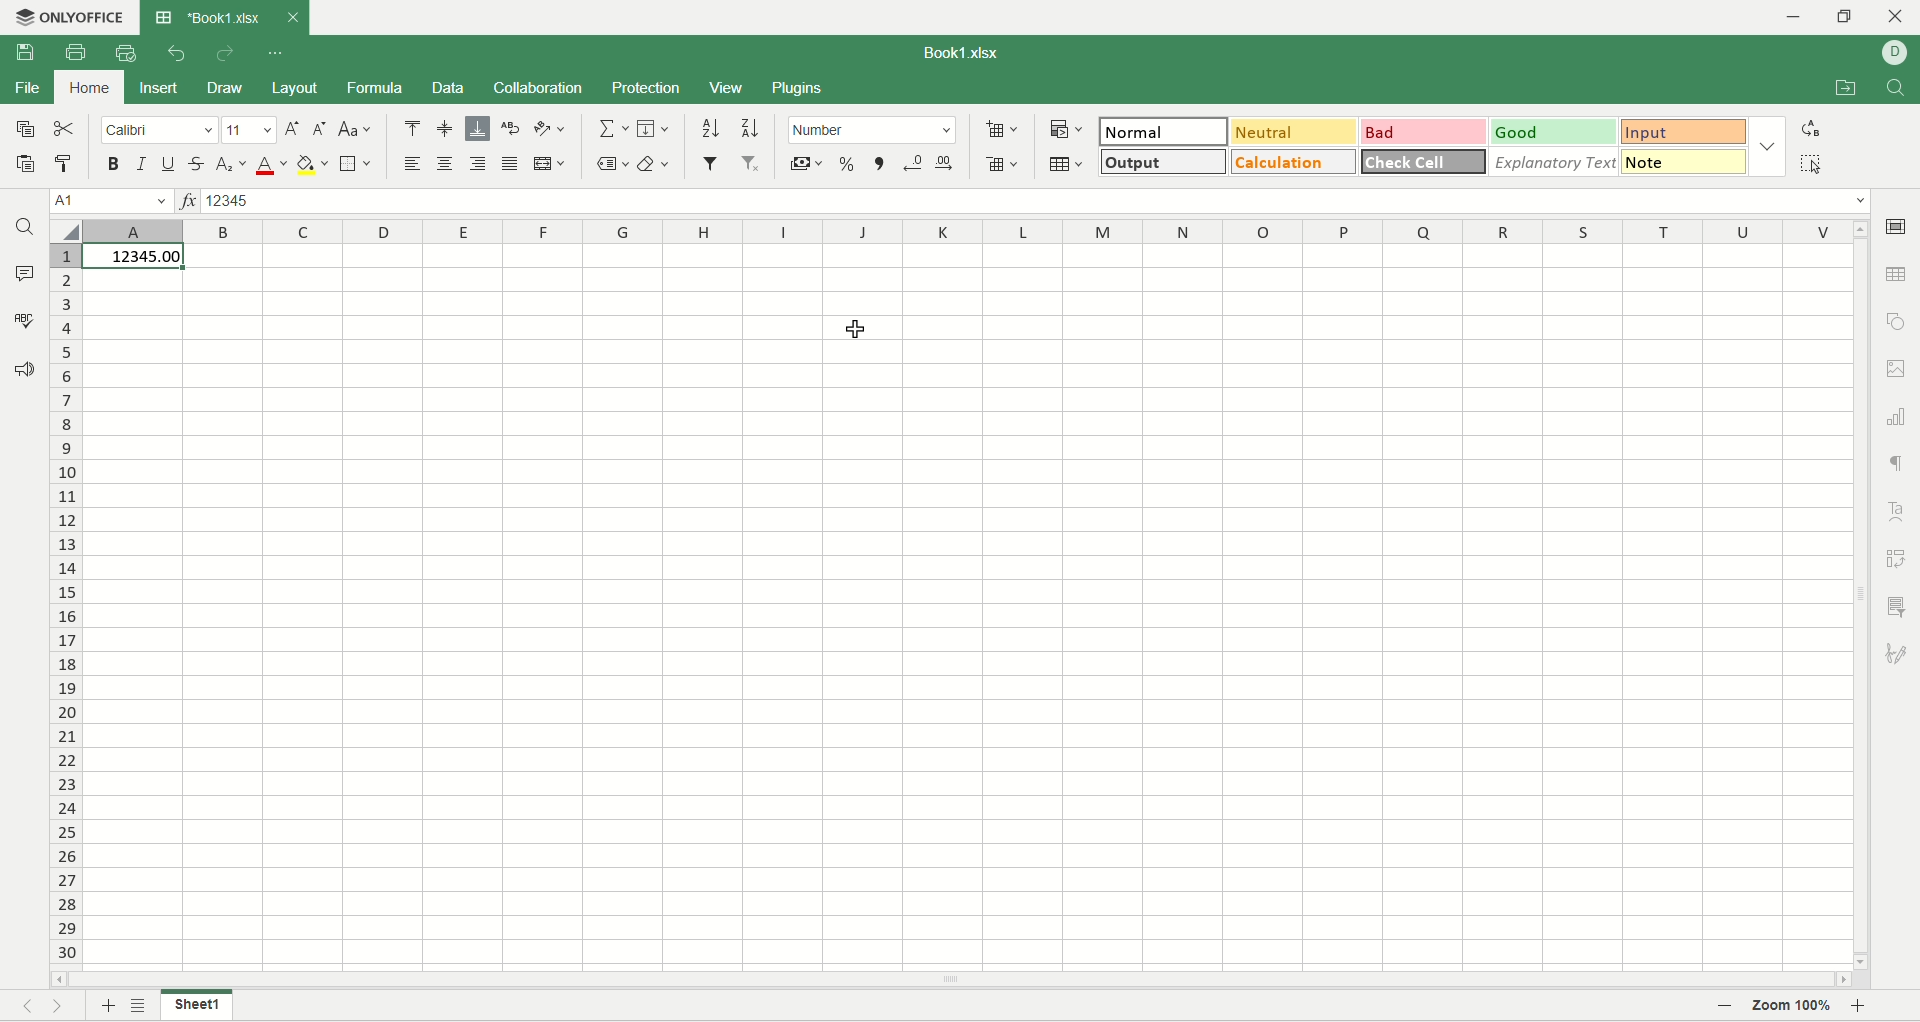  Describe the element at coordinates (19, 369) in the screenshot. I see `feedback and support` at that location.